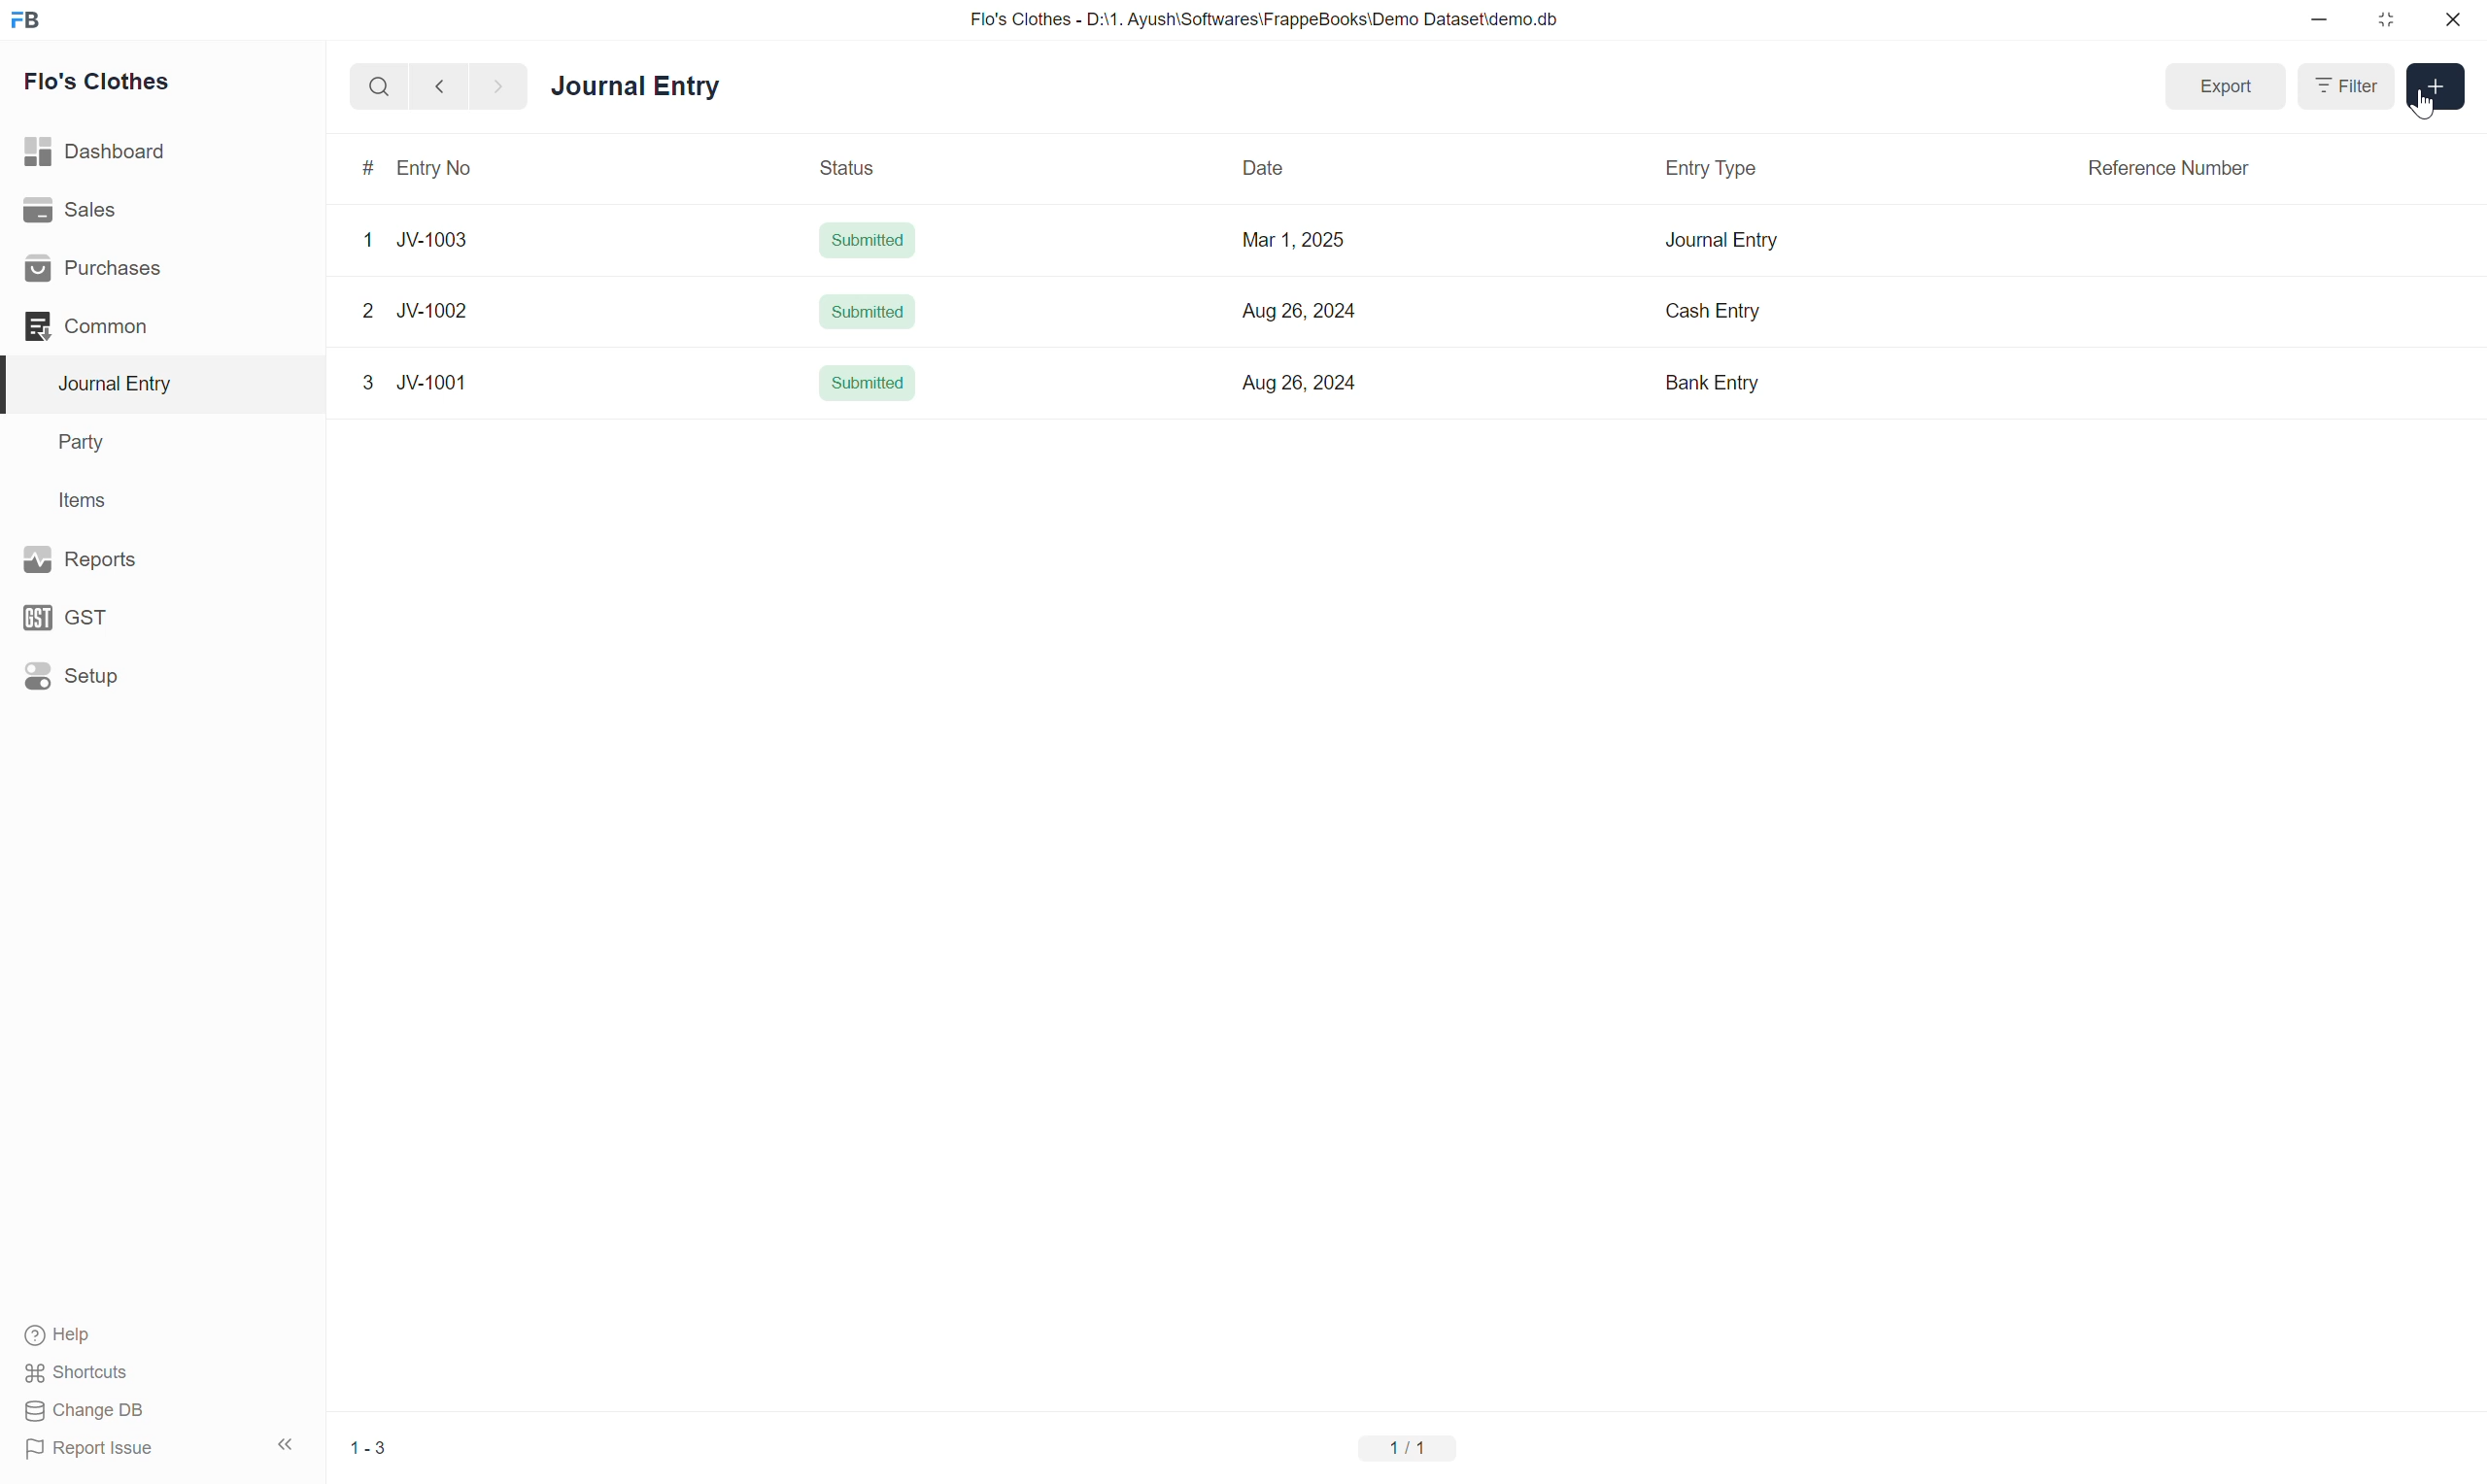 The height and width of the screenshot is (1484, 2487). I want to click on Reports, so click(87, 558).